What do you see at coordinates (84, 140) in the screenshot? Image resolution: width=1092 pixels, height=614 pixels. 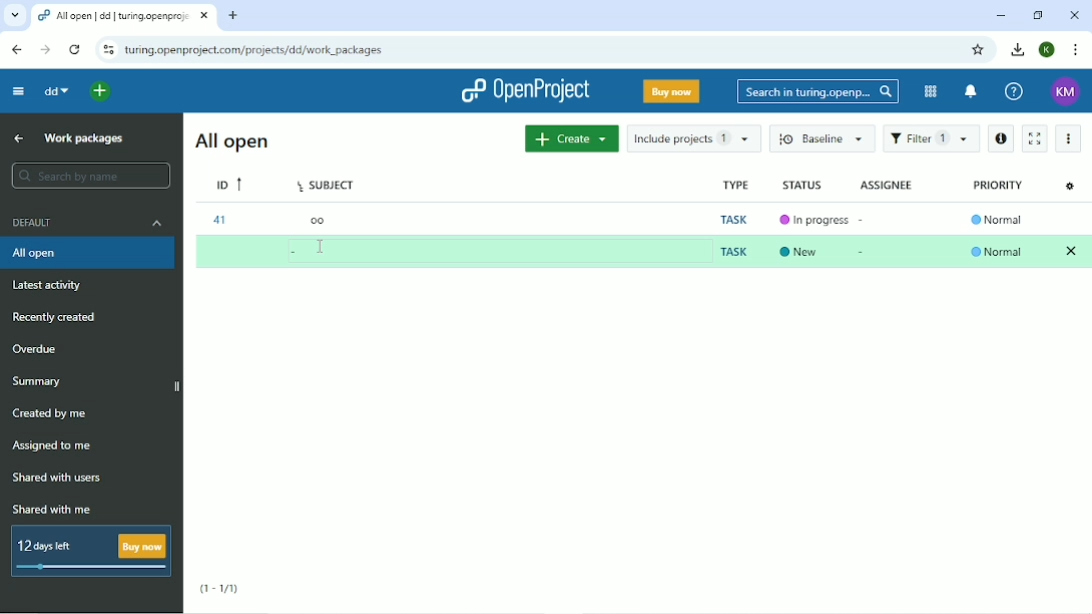 I see `Work packages` at bounding box center [84, 140].